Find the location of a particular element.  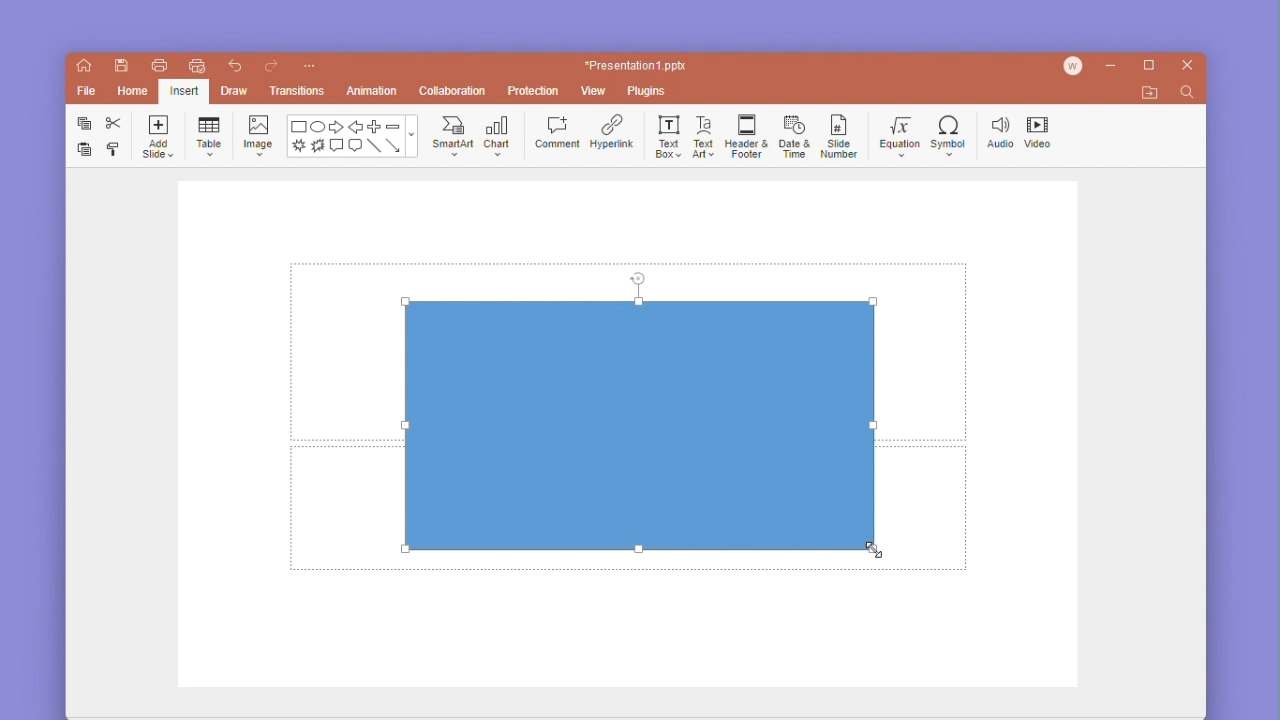

transitions is located at coordinates (296, 90).